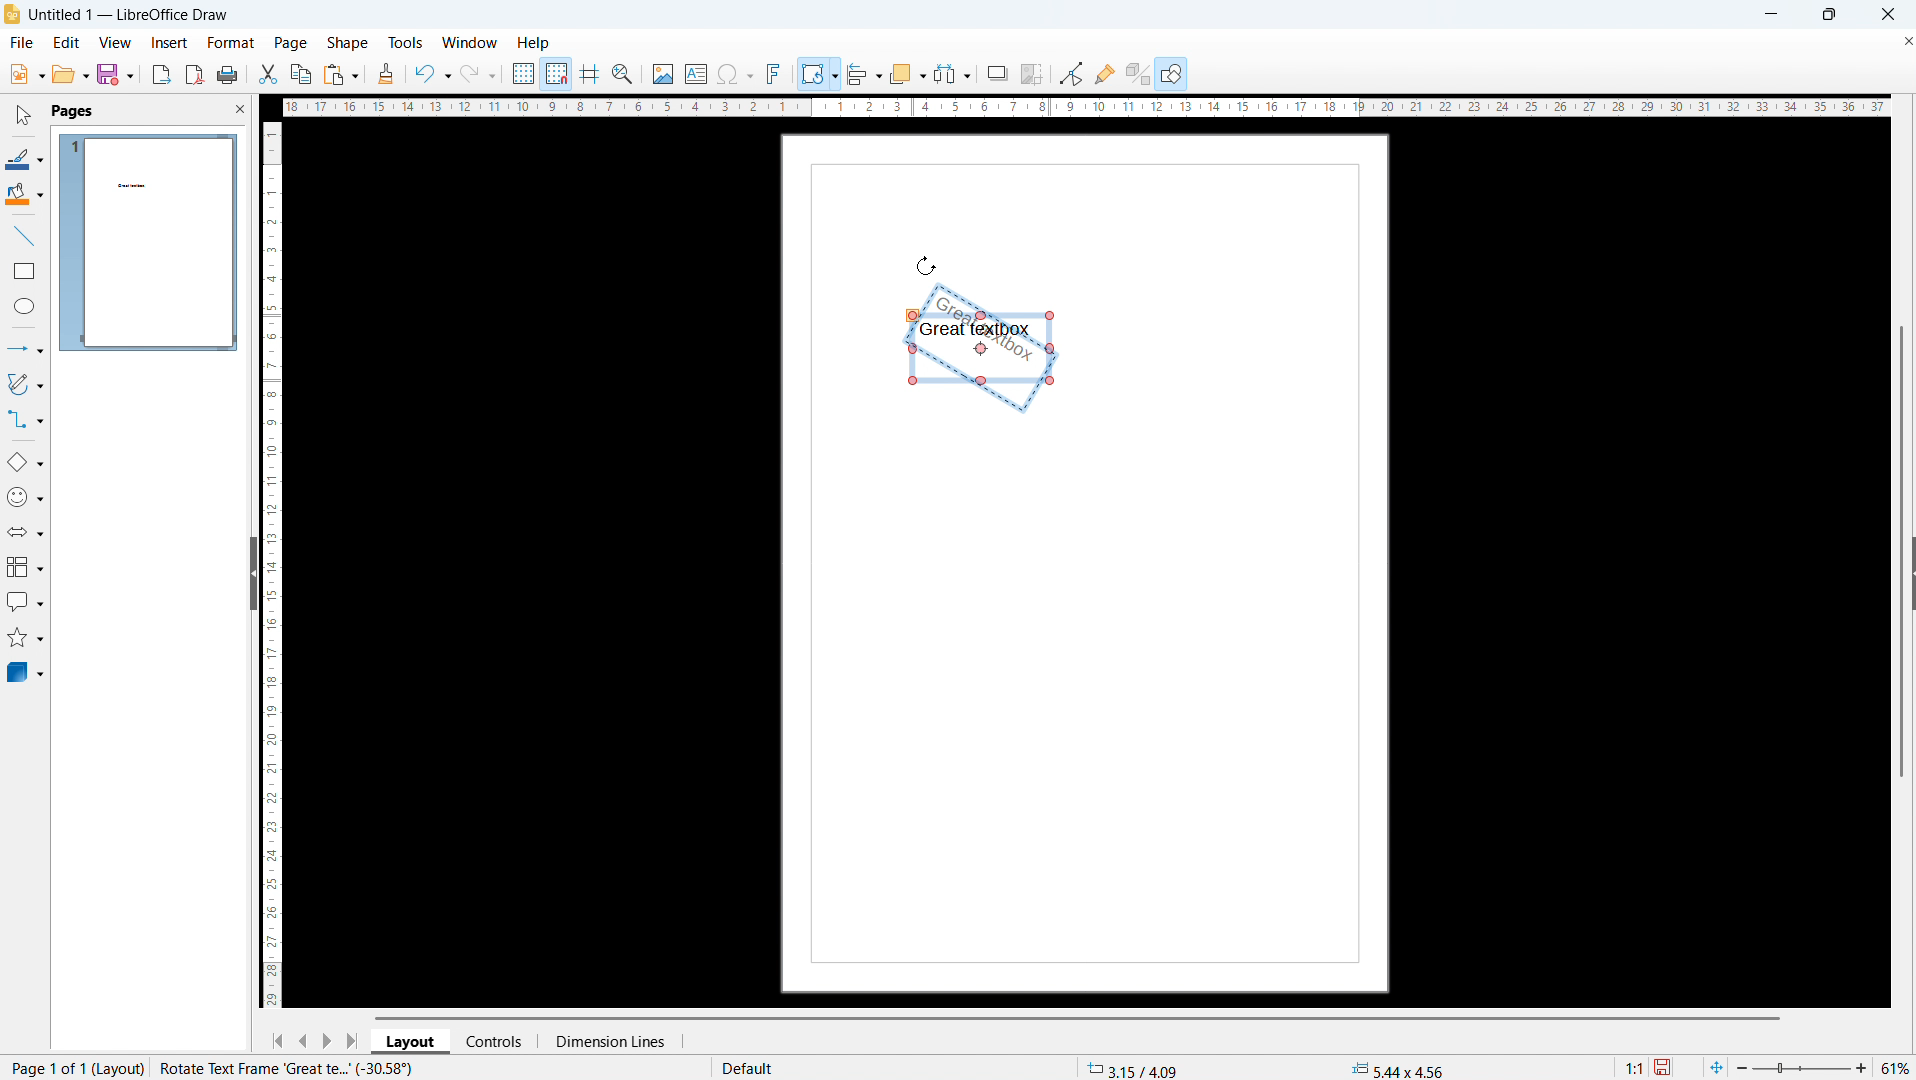 The image size is (1916, 1080). What do you see at coordinates (1904, 40) in the screenshot?
I see `Close document ` at bounding box center [1904, 40].